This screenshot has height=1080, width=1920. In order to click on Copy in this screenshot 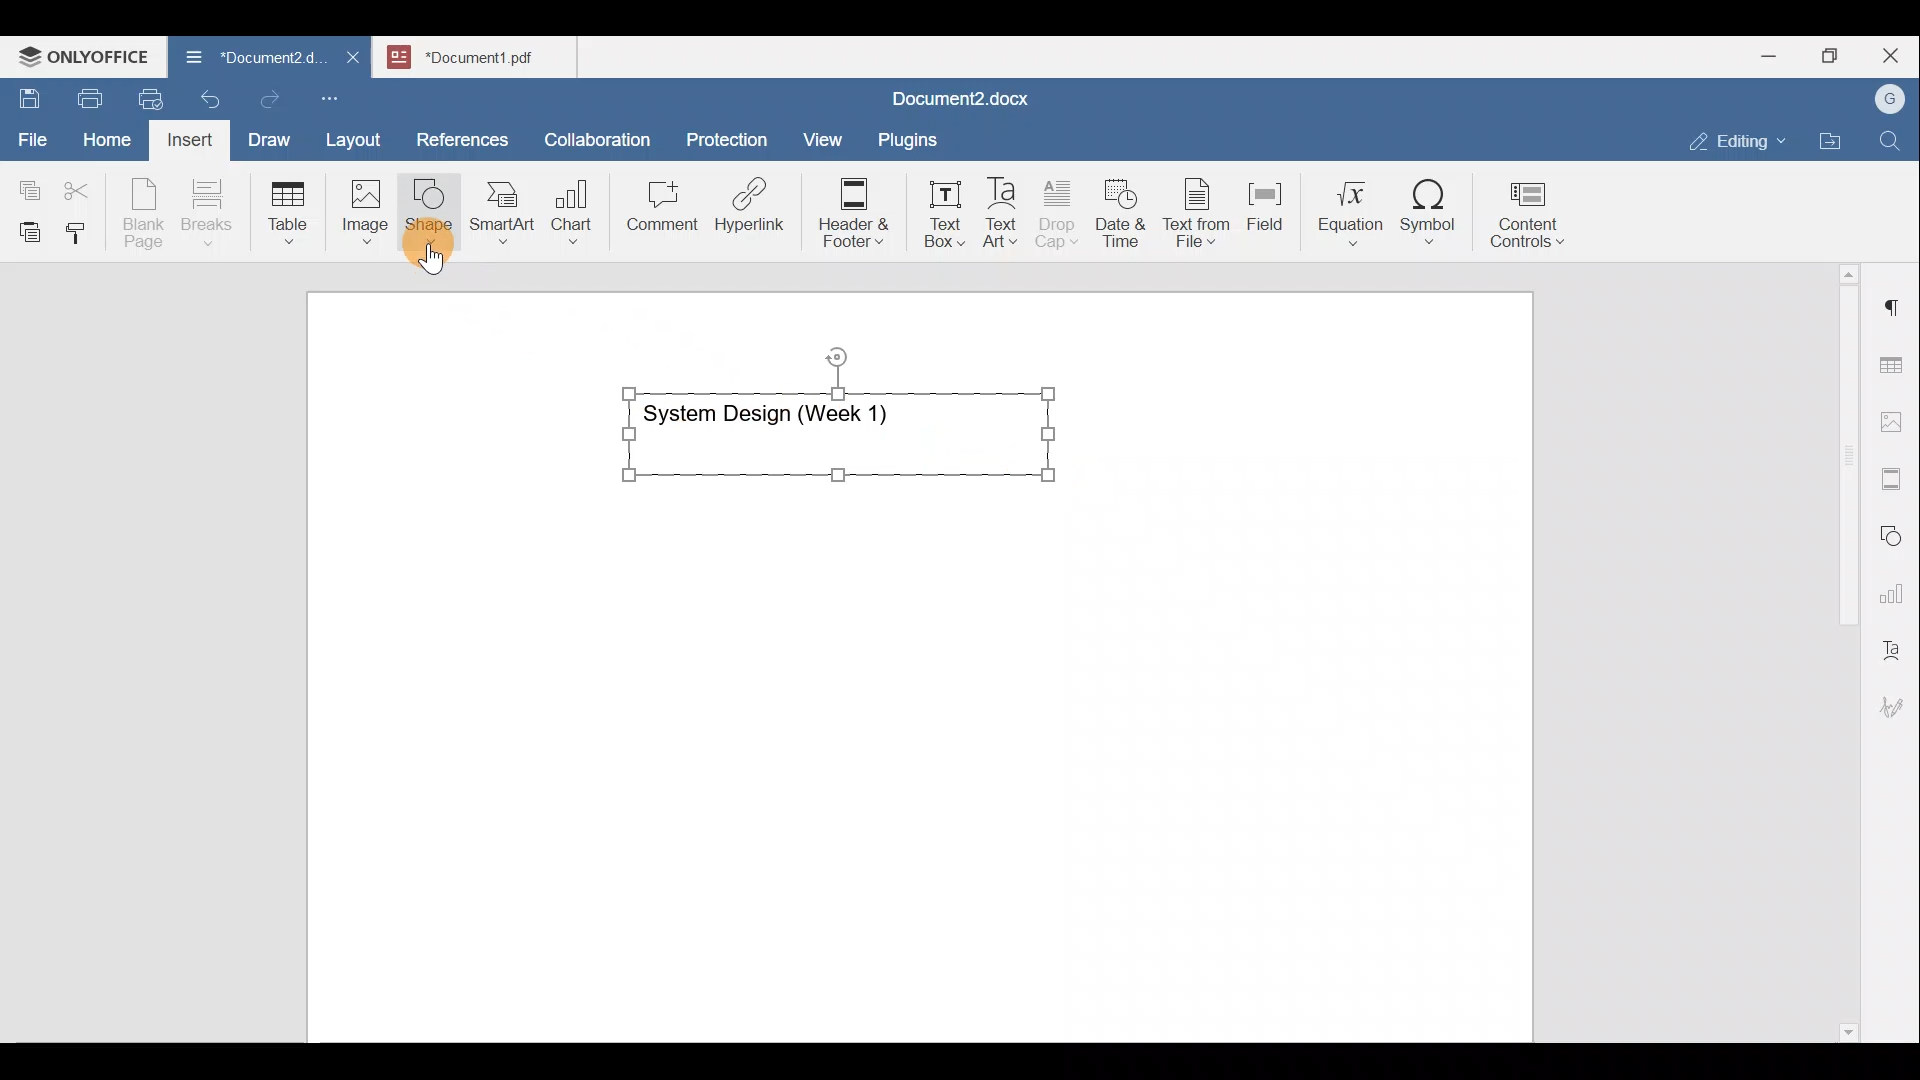, I will do `click(26, 184)`.